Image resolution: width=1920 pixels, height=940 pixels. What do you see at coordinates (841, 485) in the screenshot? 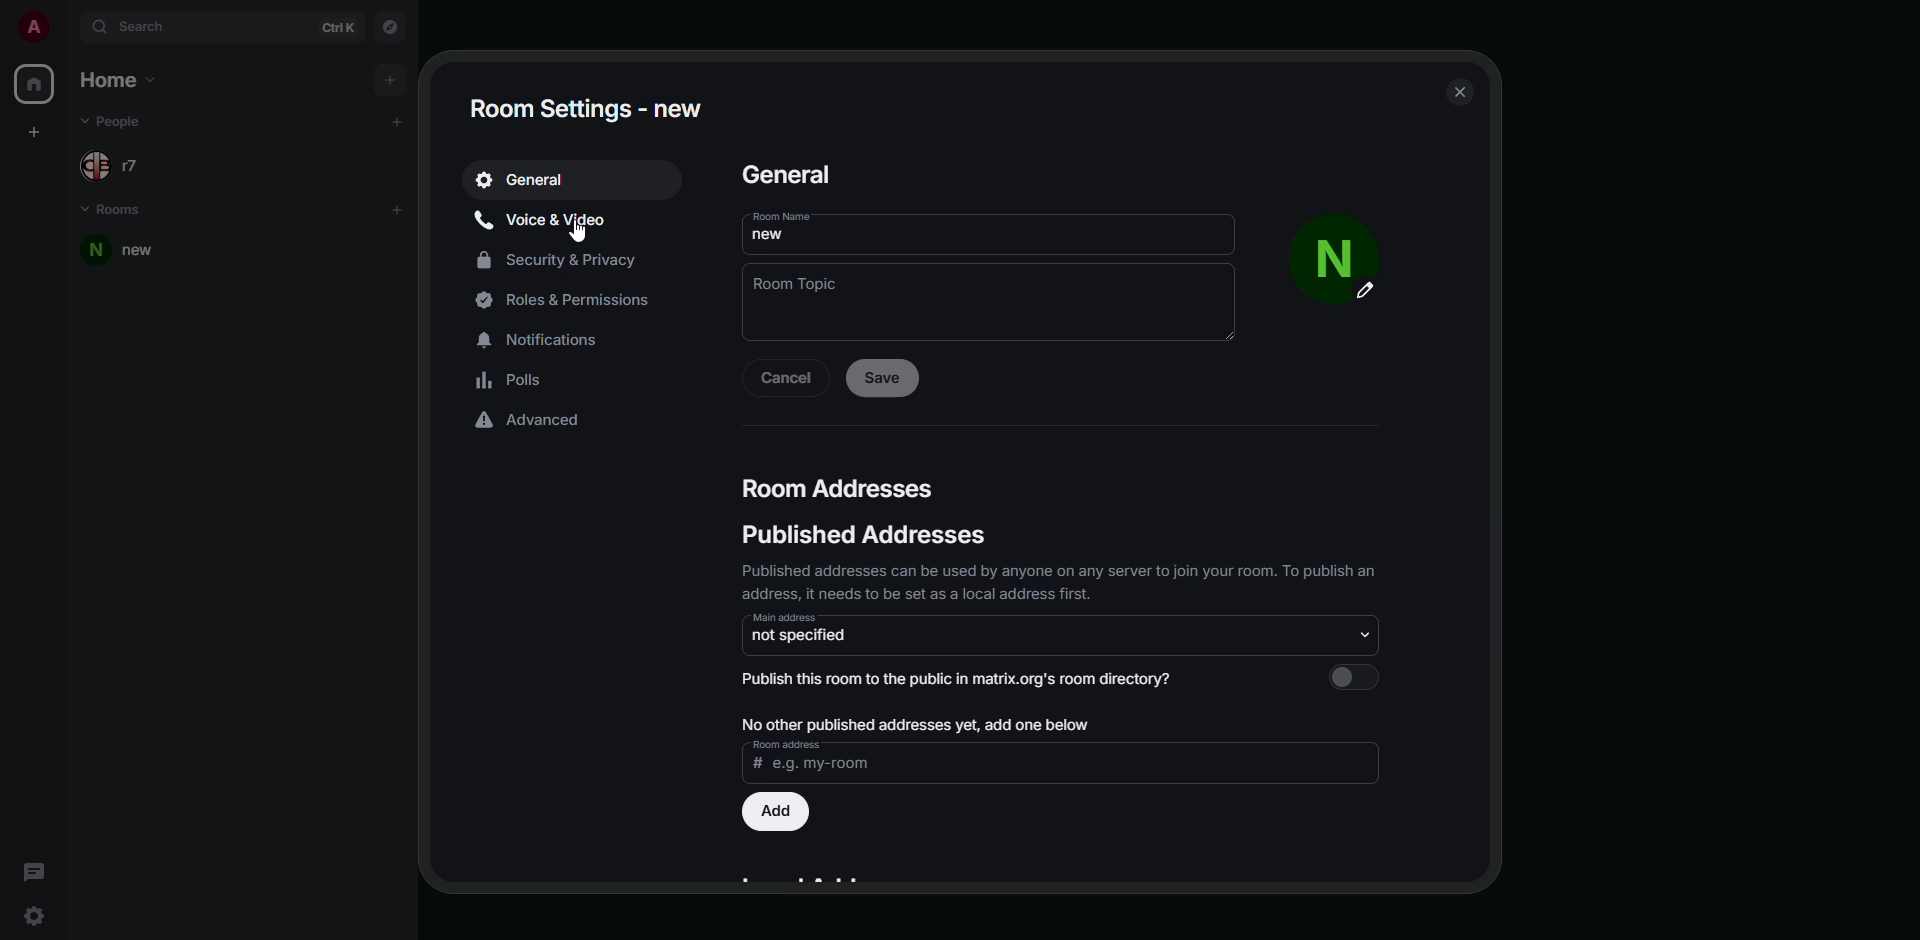
I see `room addresses` at bounding box center [841, 485].